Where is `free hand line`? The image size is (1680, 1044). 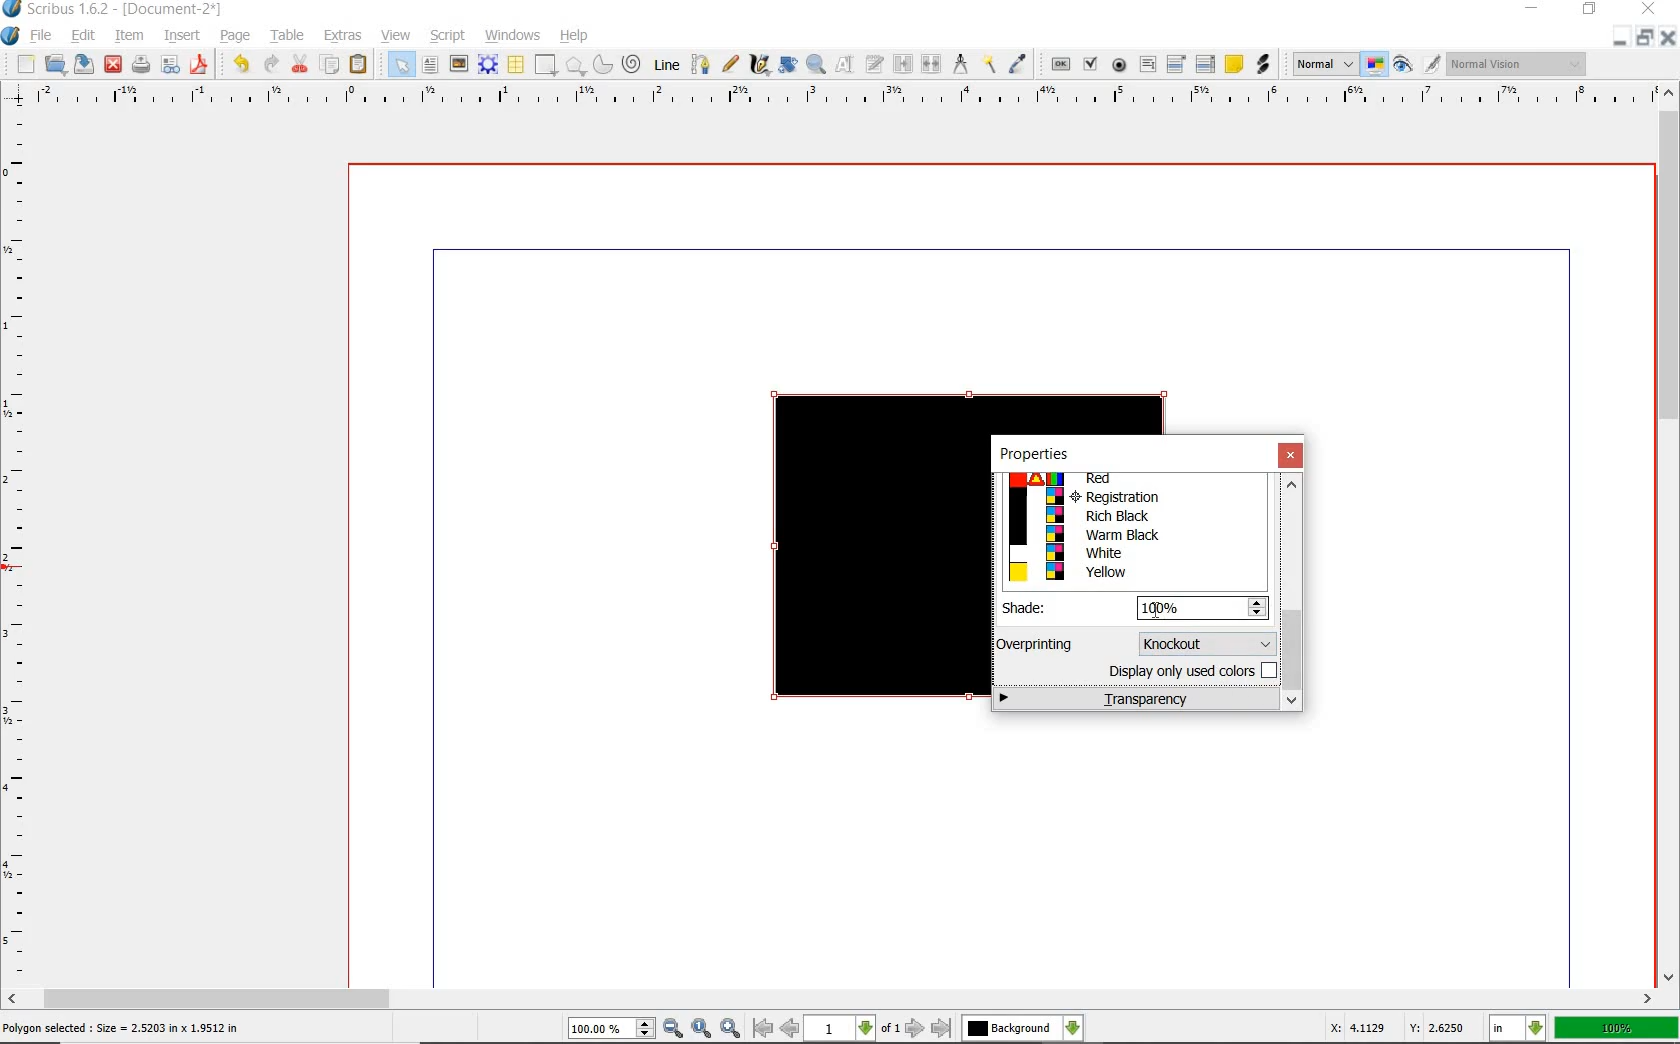 free hand line is located at coordinates (730, 63).